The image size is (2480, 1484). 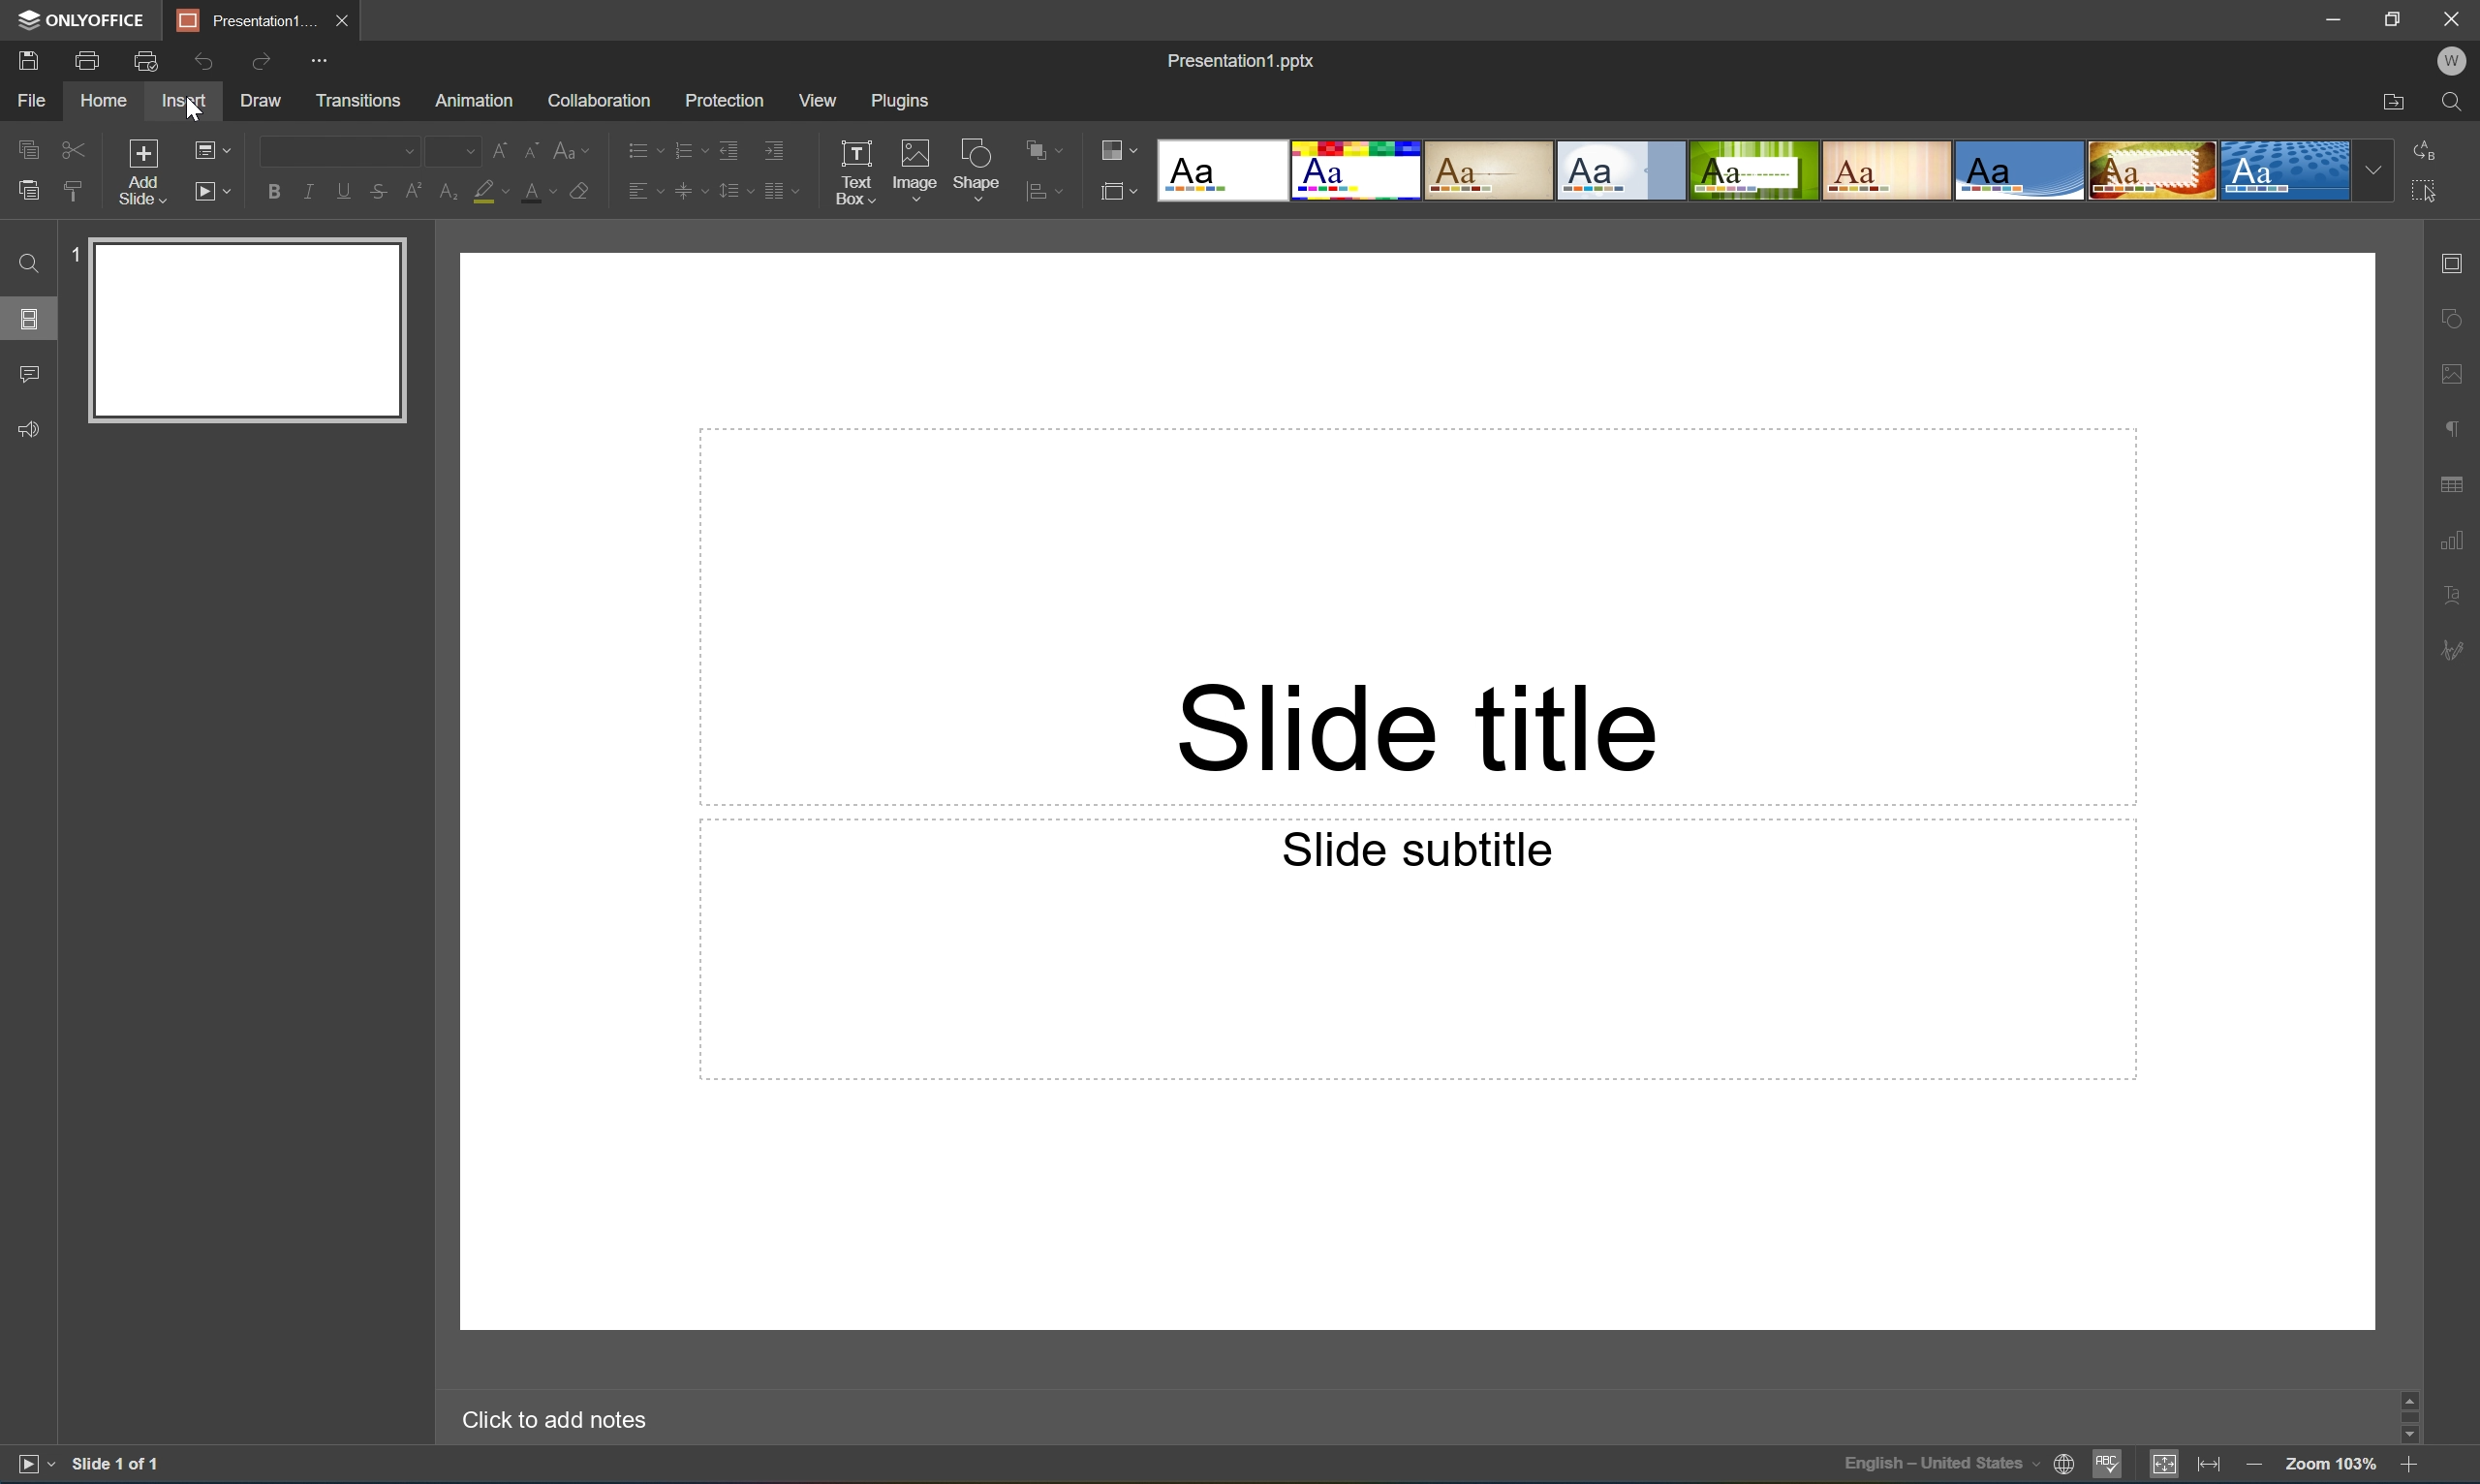 I want to click on Select slide size, so click(x=1116, y=191).